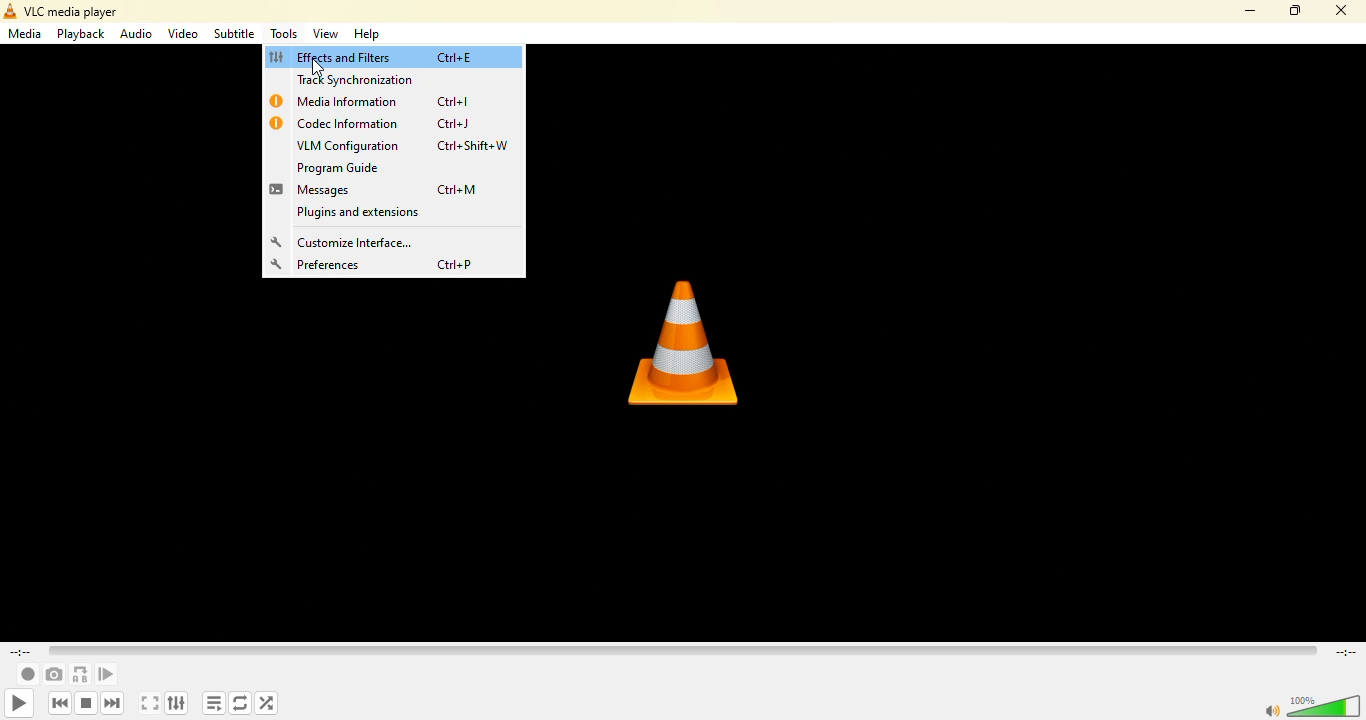 This screenshot has height=720, width=1366. What do you see at coordinates (112, 703) in the screenshot?
I see `next media in the playlist` at bounding box center [112, 703].